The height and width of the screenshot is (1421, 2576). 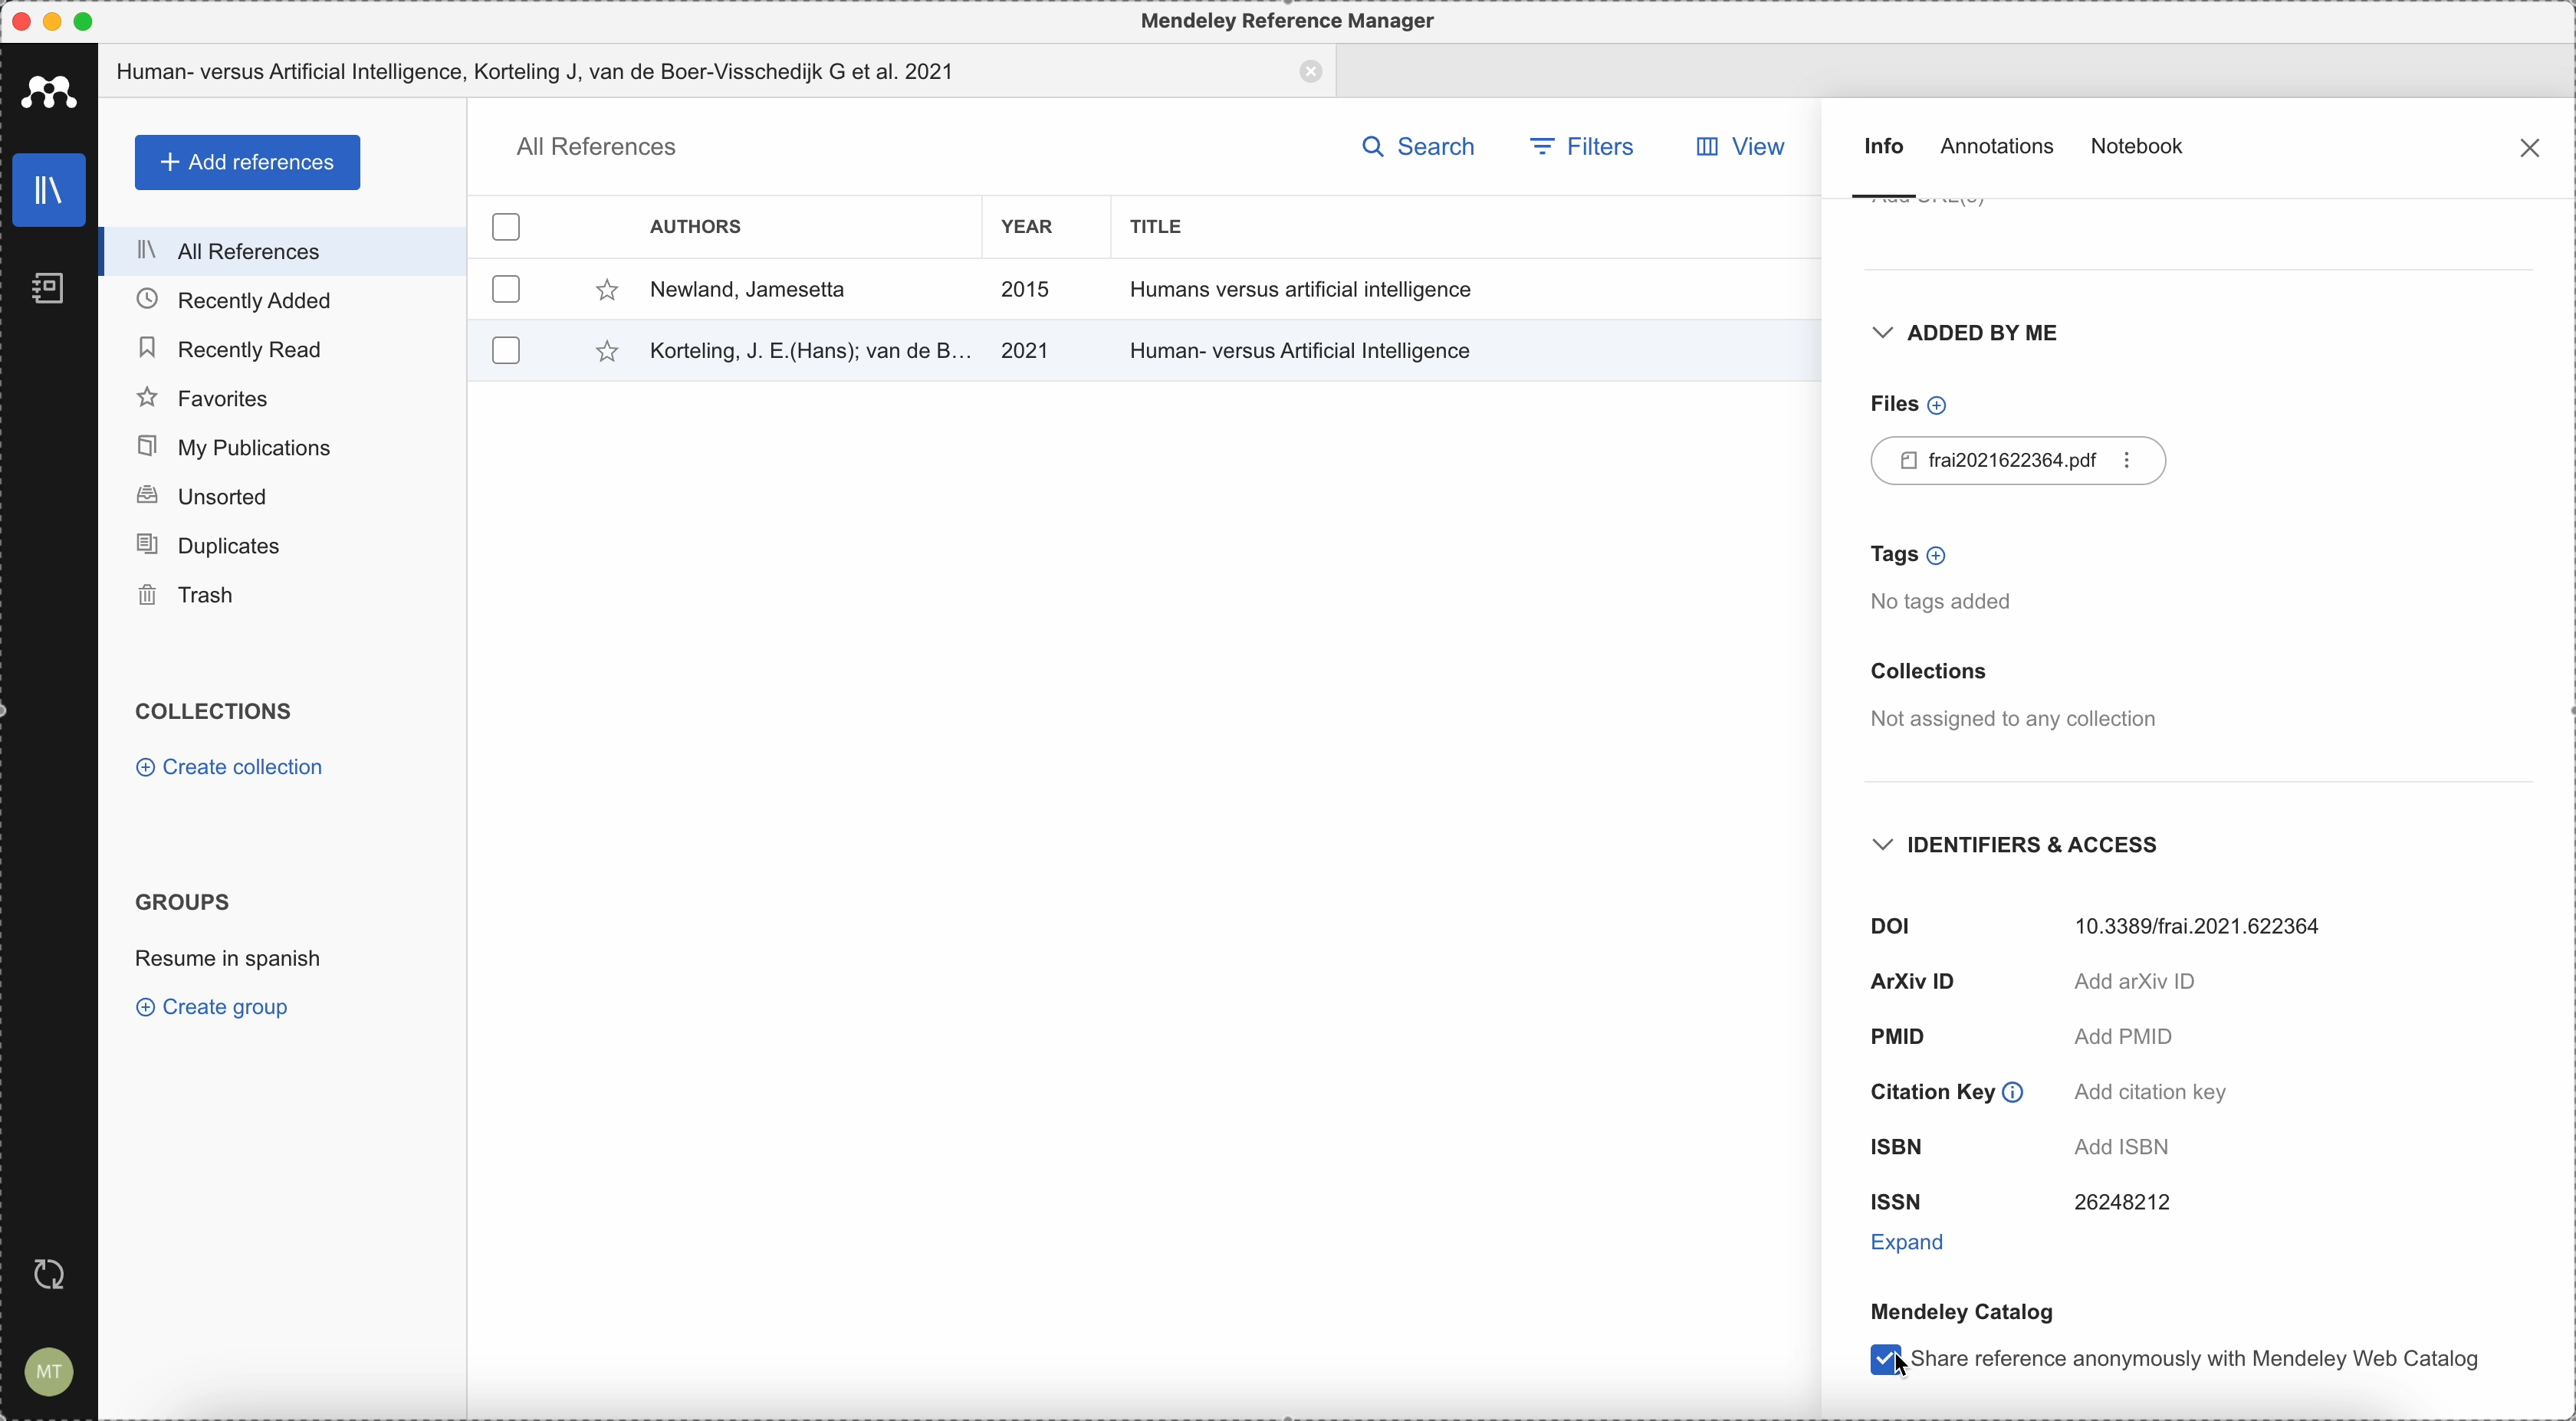 What do you see at coordinates (1950, 579) in the screenshot?
I see `tags no tags added` at bounding box center [1950, 579].